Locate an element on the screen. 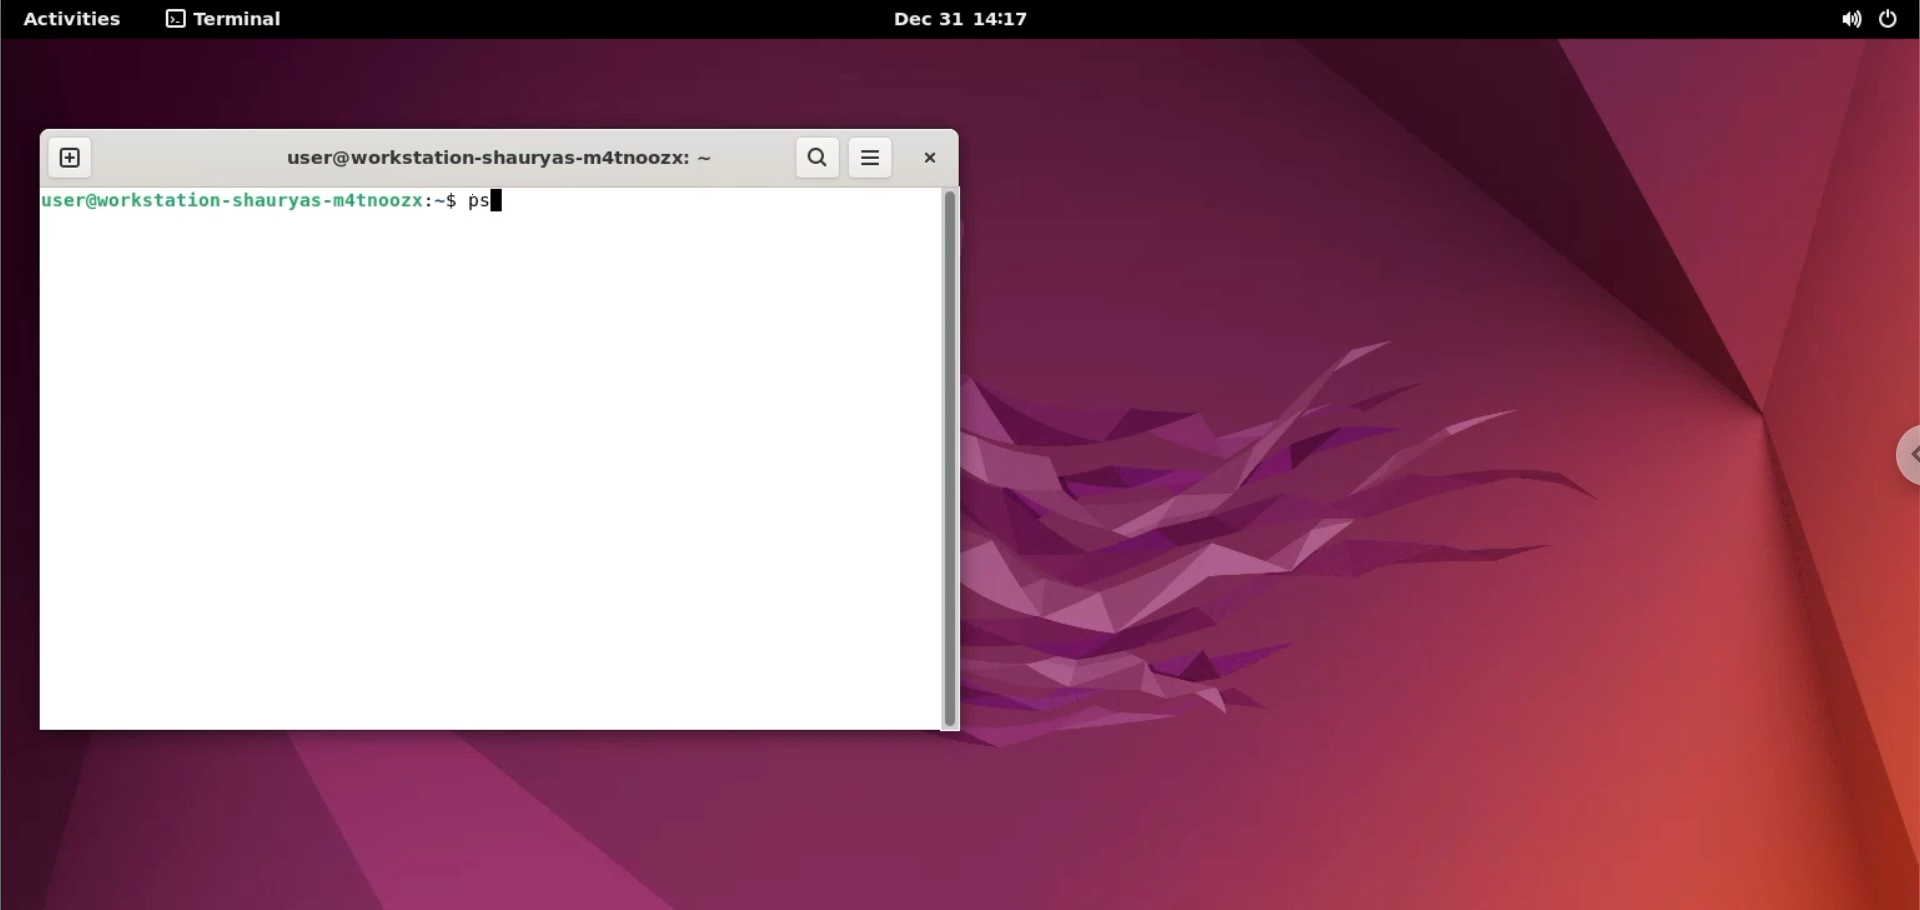  scrollbar is located at coordinates (947, 460).